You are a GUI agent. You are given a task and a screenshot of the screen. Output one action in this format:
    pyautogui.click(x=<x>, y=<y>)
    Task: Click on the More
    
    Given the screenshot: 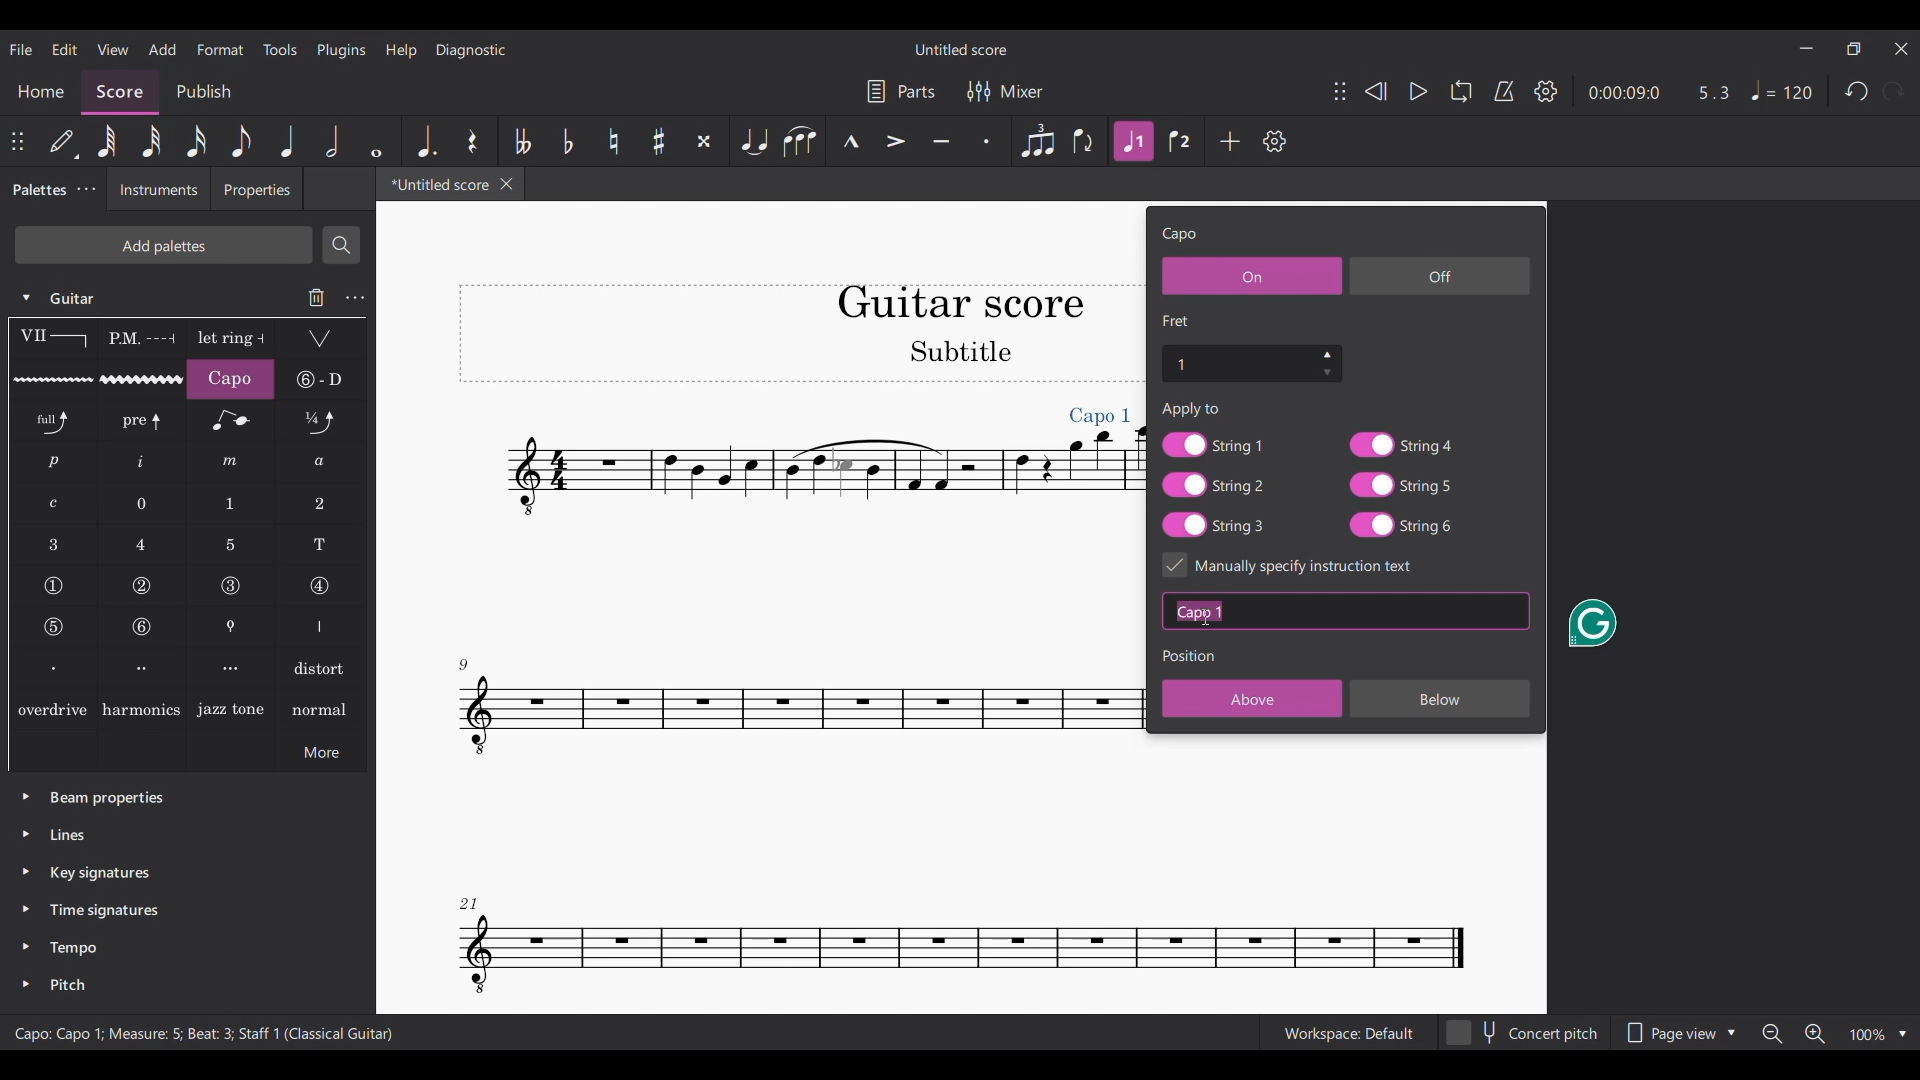 What is the action you would take?
    pyautogui.click(x=321, y=751)
    